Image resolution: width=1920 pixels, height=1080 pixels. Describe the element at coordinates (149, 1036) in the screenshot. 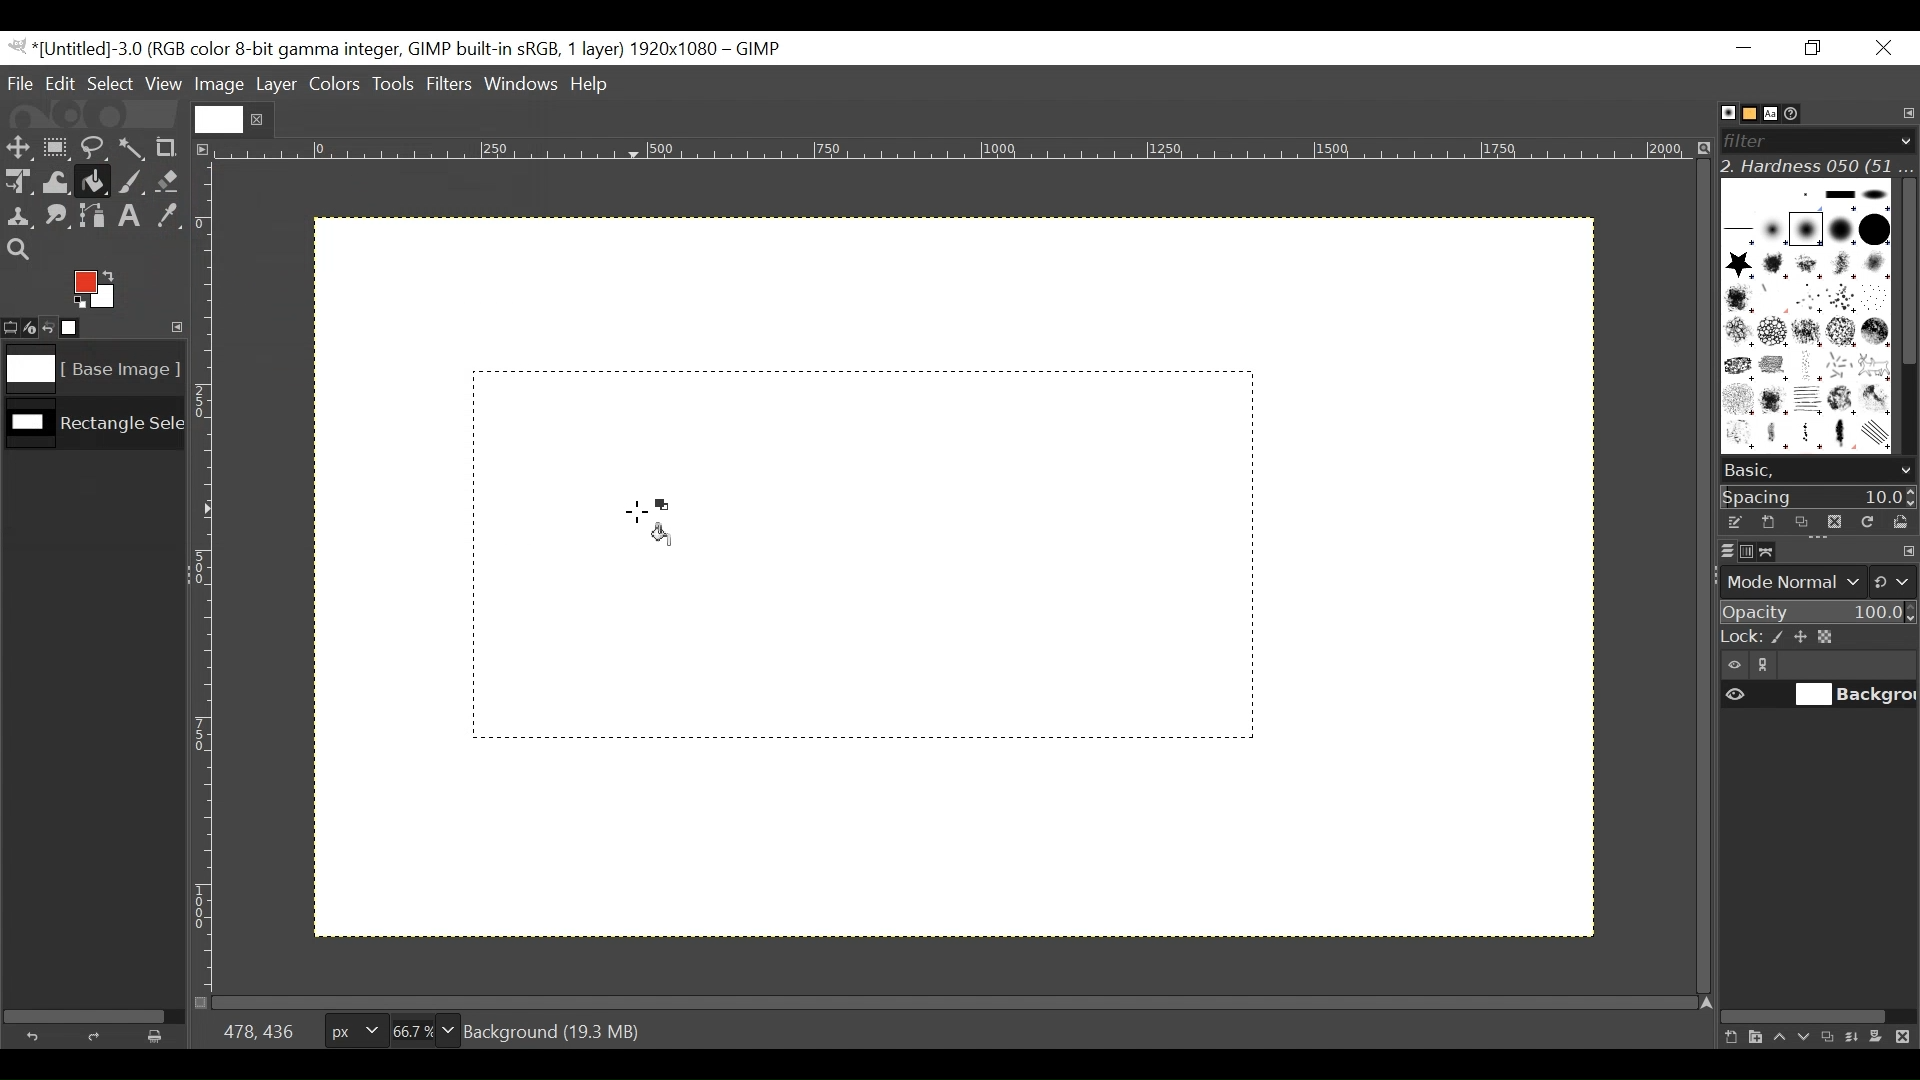

I see `Clear button` at that location.